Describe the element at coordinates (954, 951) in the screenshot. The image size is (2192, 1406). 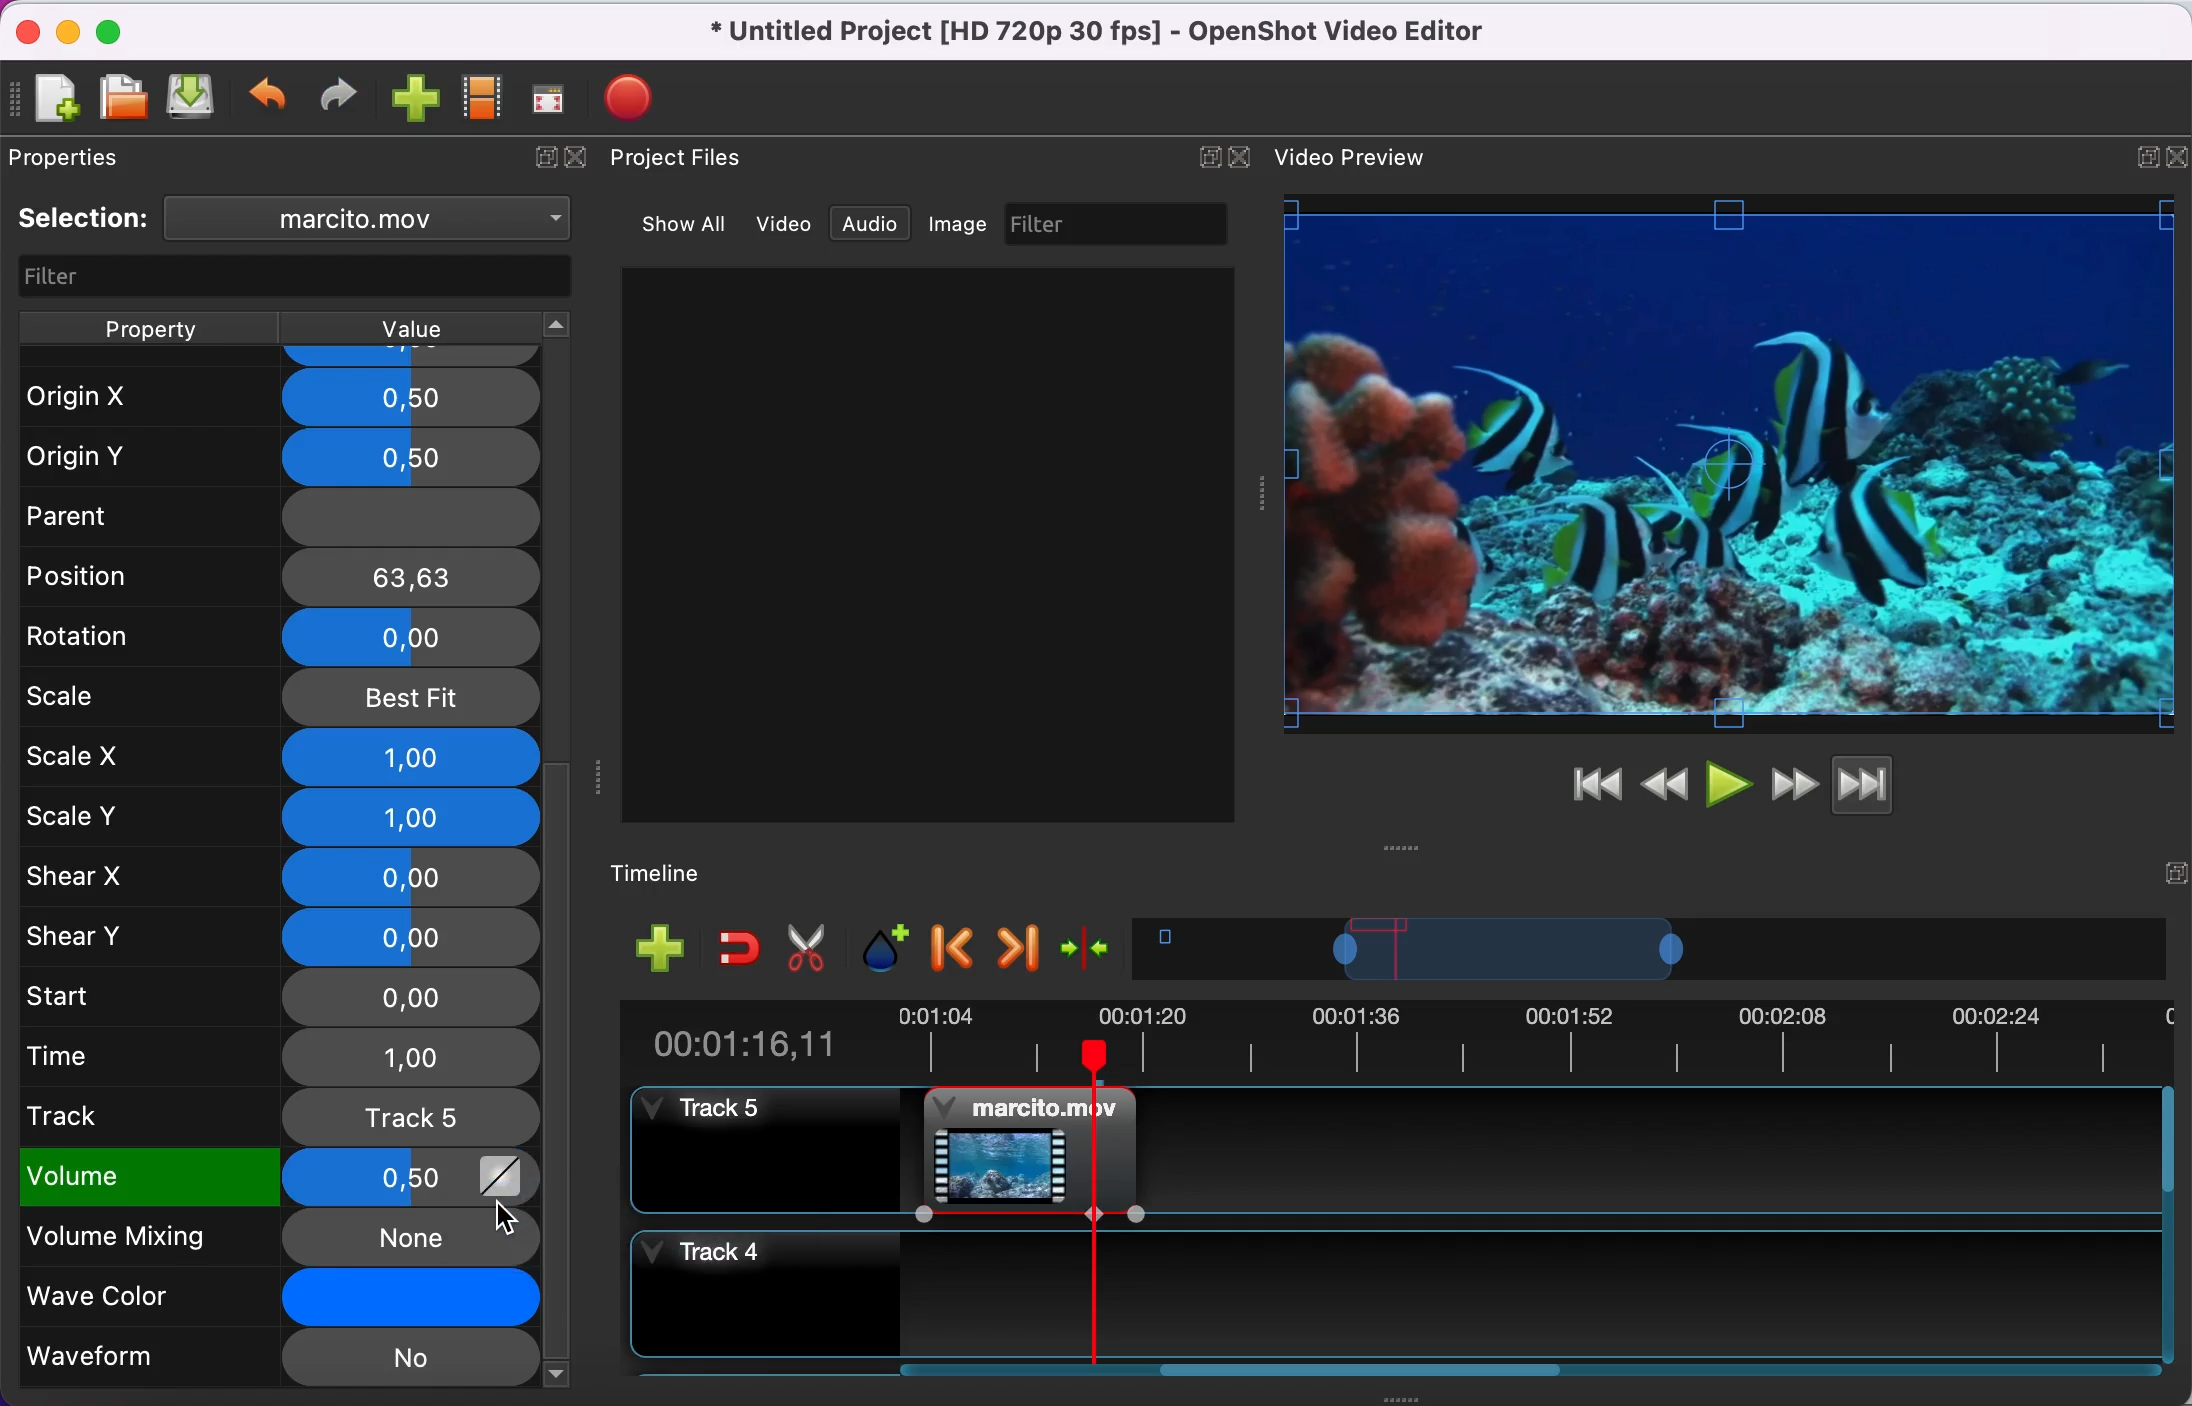
I see `previous marker` at that location.